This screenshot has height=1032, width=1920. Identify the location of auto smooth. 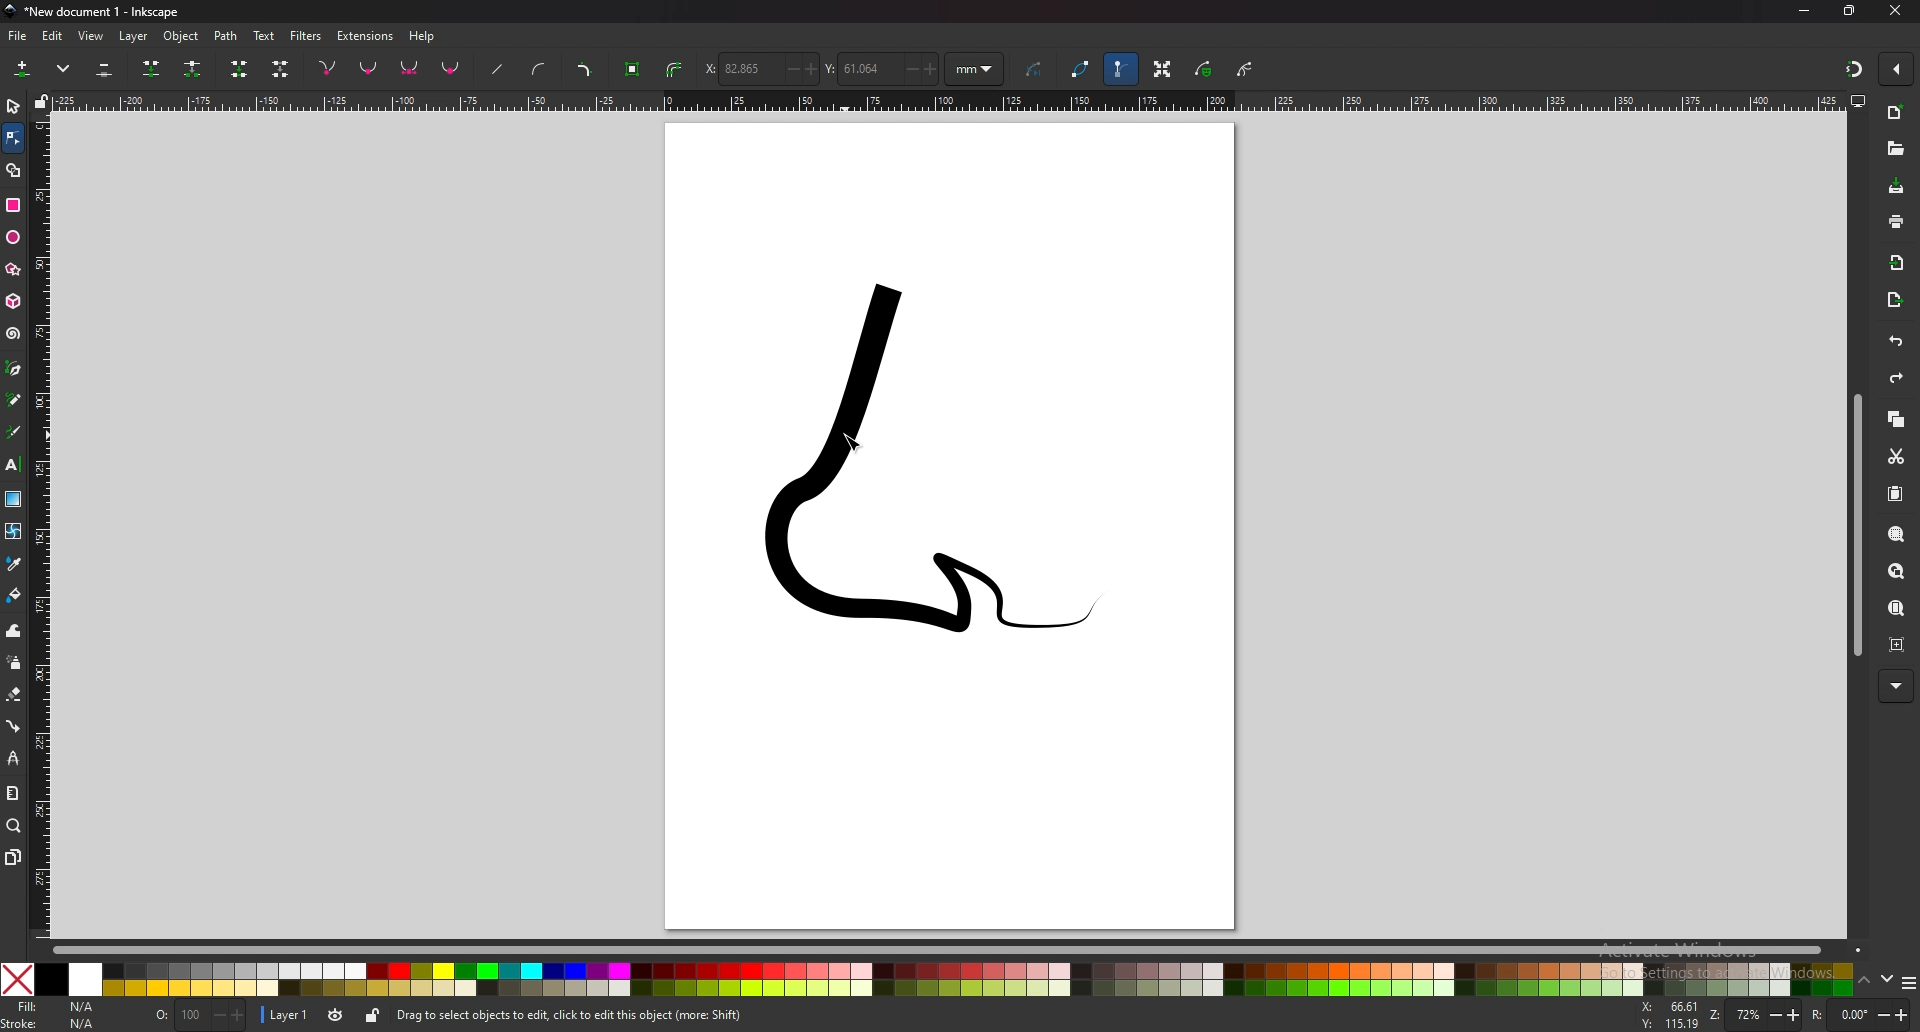
(451, 68).